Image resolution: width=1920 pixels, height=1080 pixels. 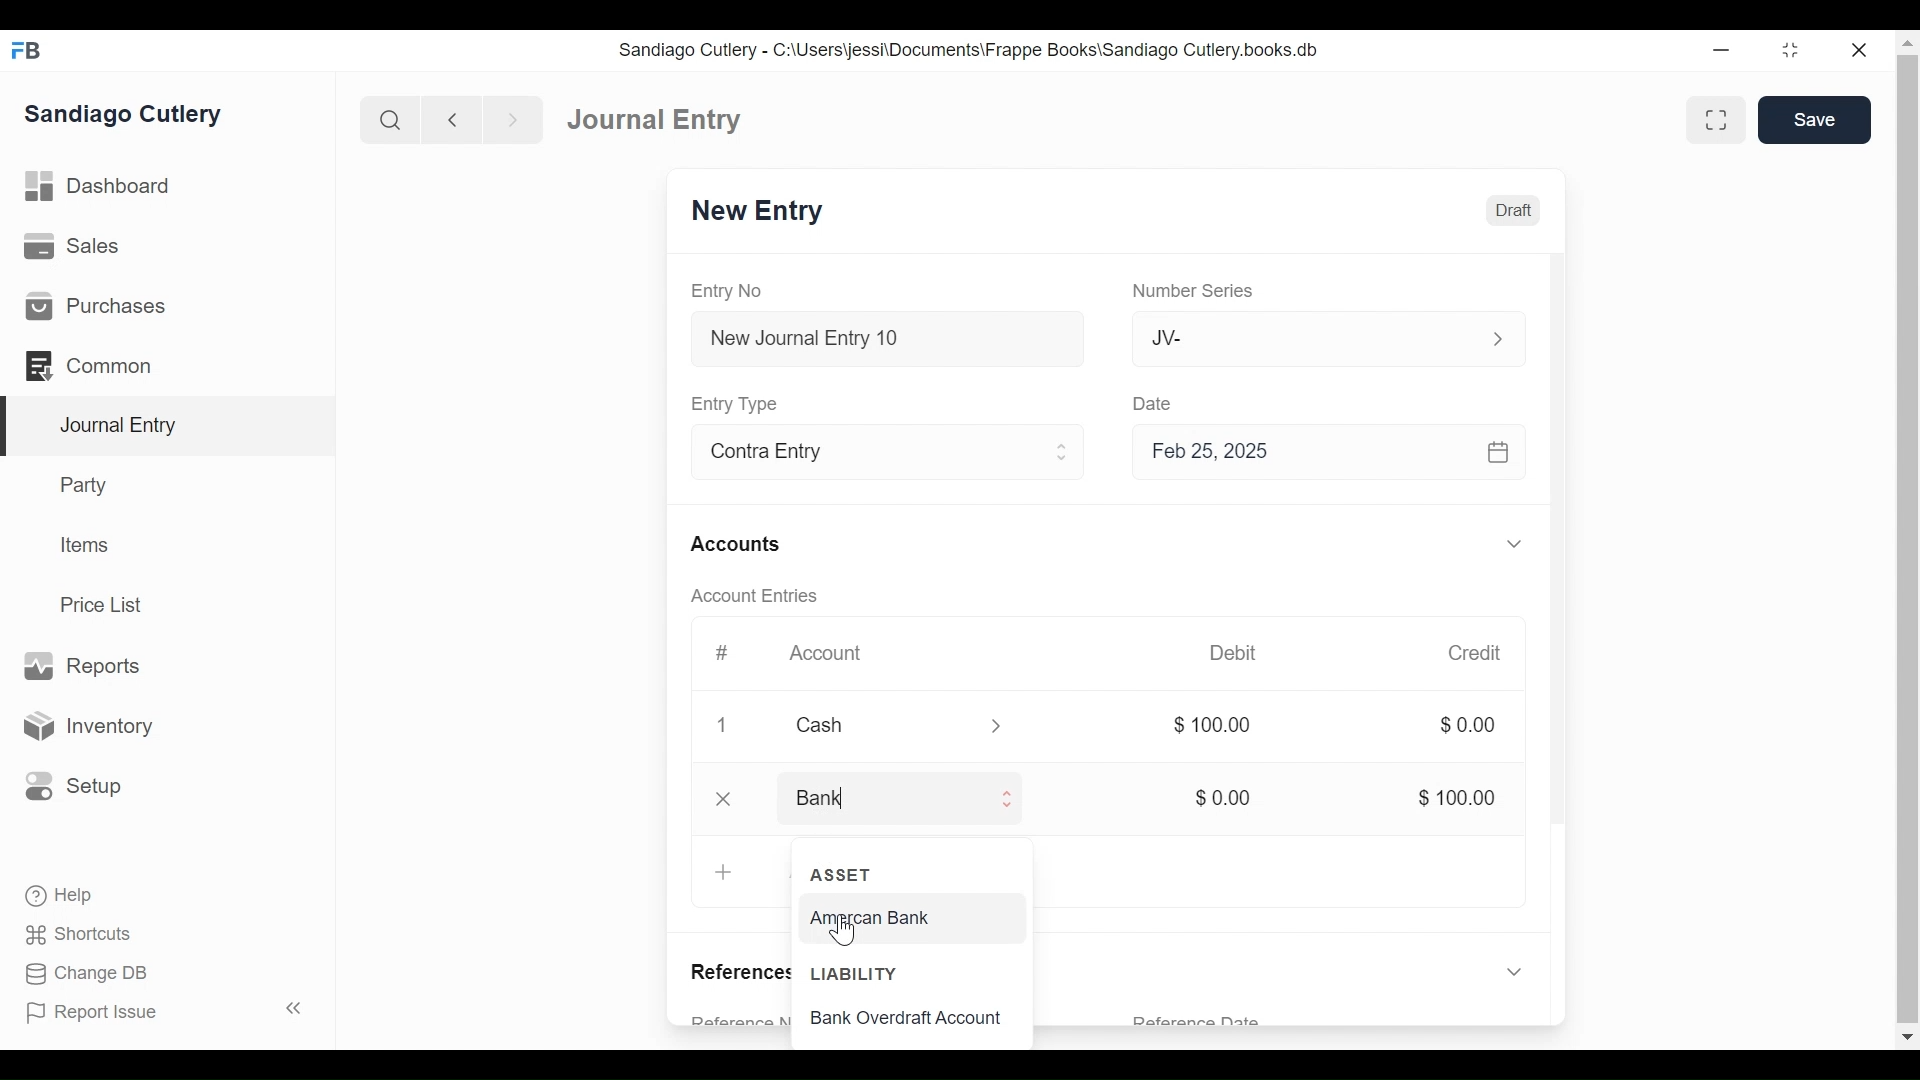 What do you see at coordinates (890, 920) in the screenshot?
I see `Amercan Bank` at bounding box center [890, 920].